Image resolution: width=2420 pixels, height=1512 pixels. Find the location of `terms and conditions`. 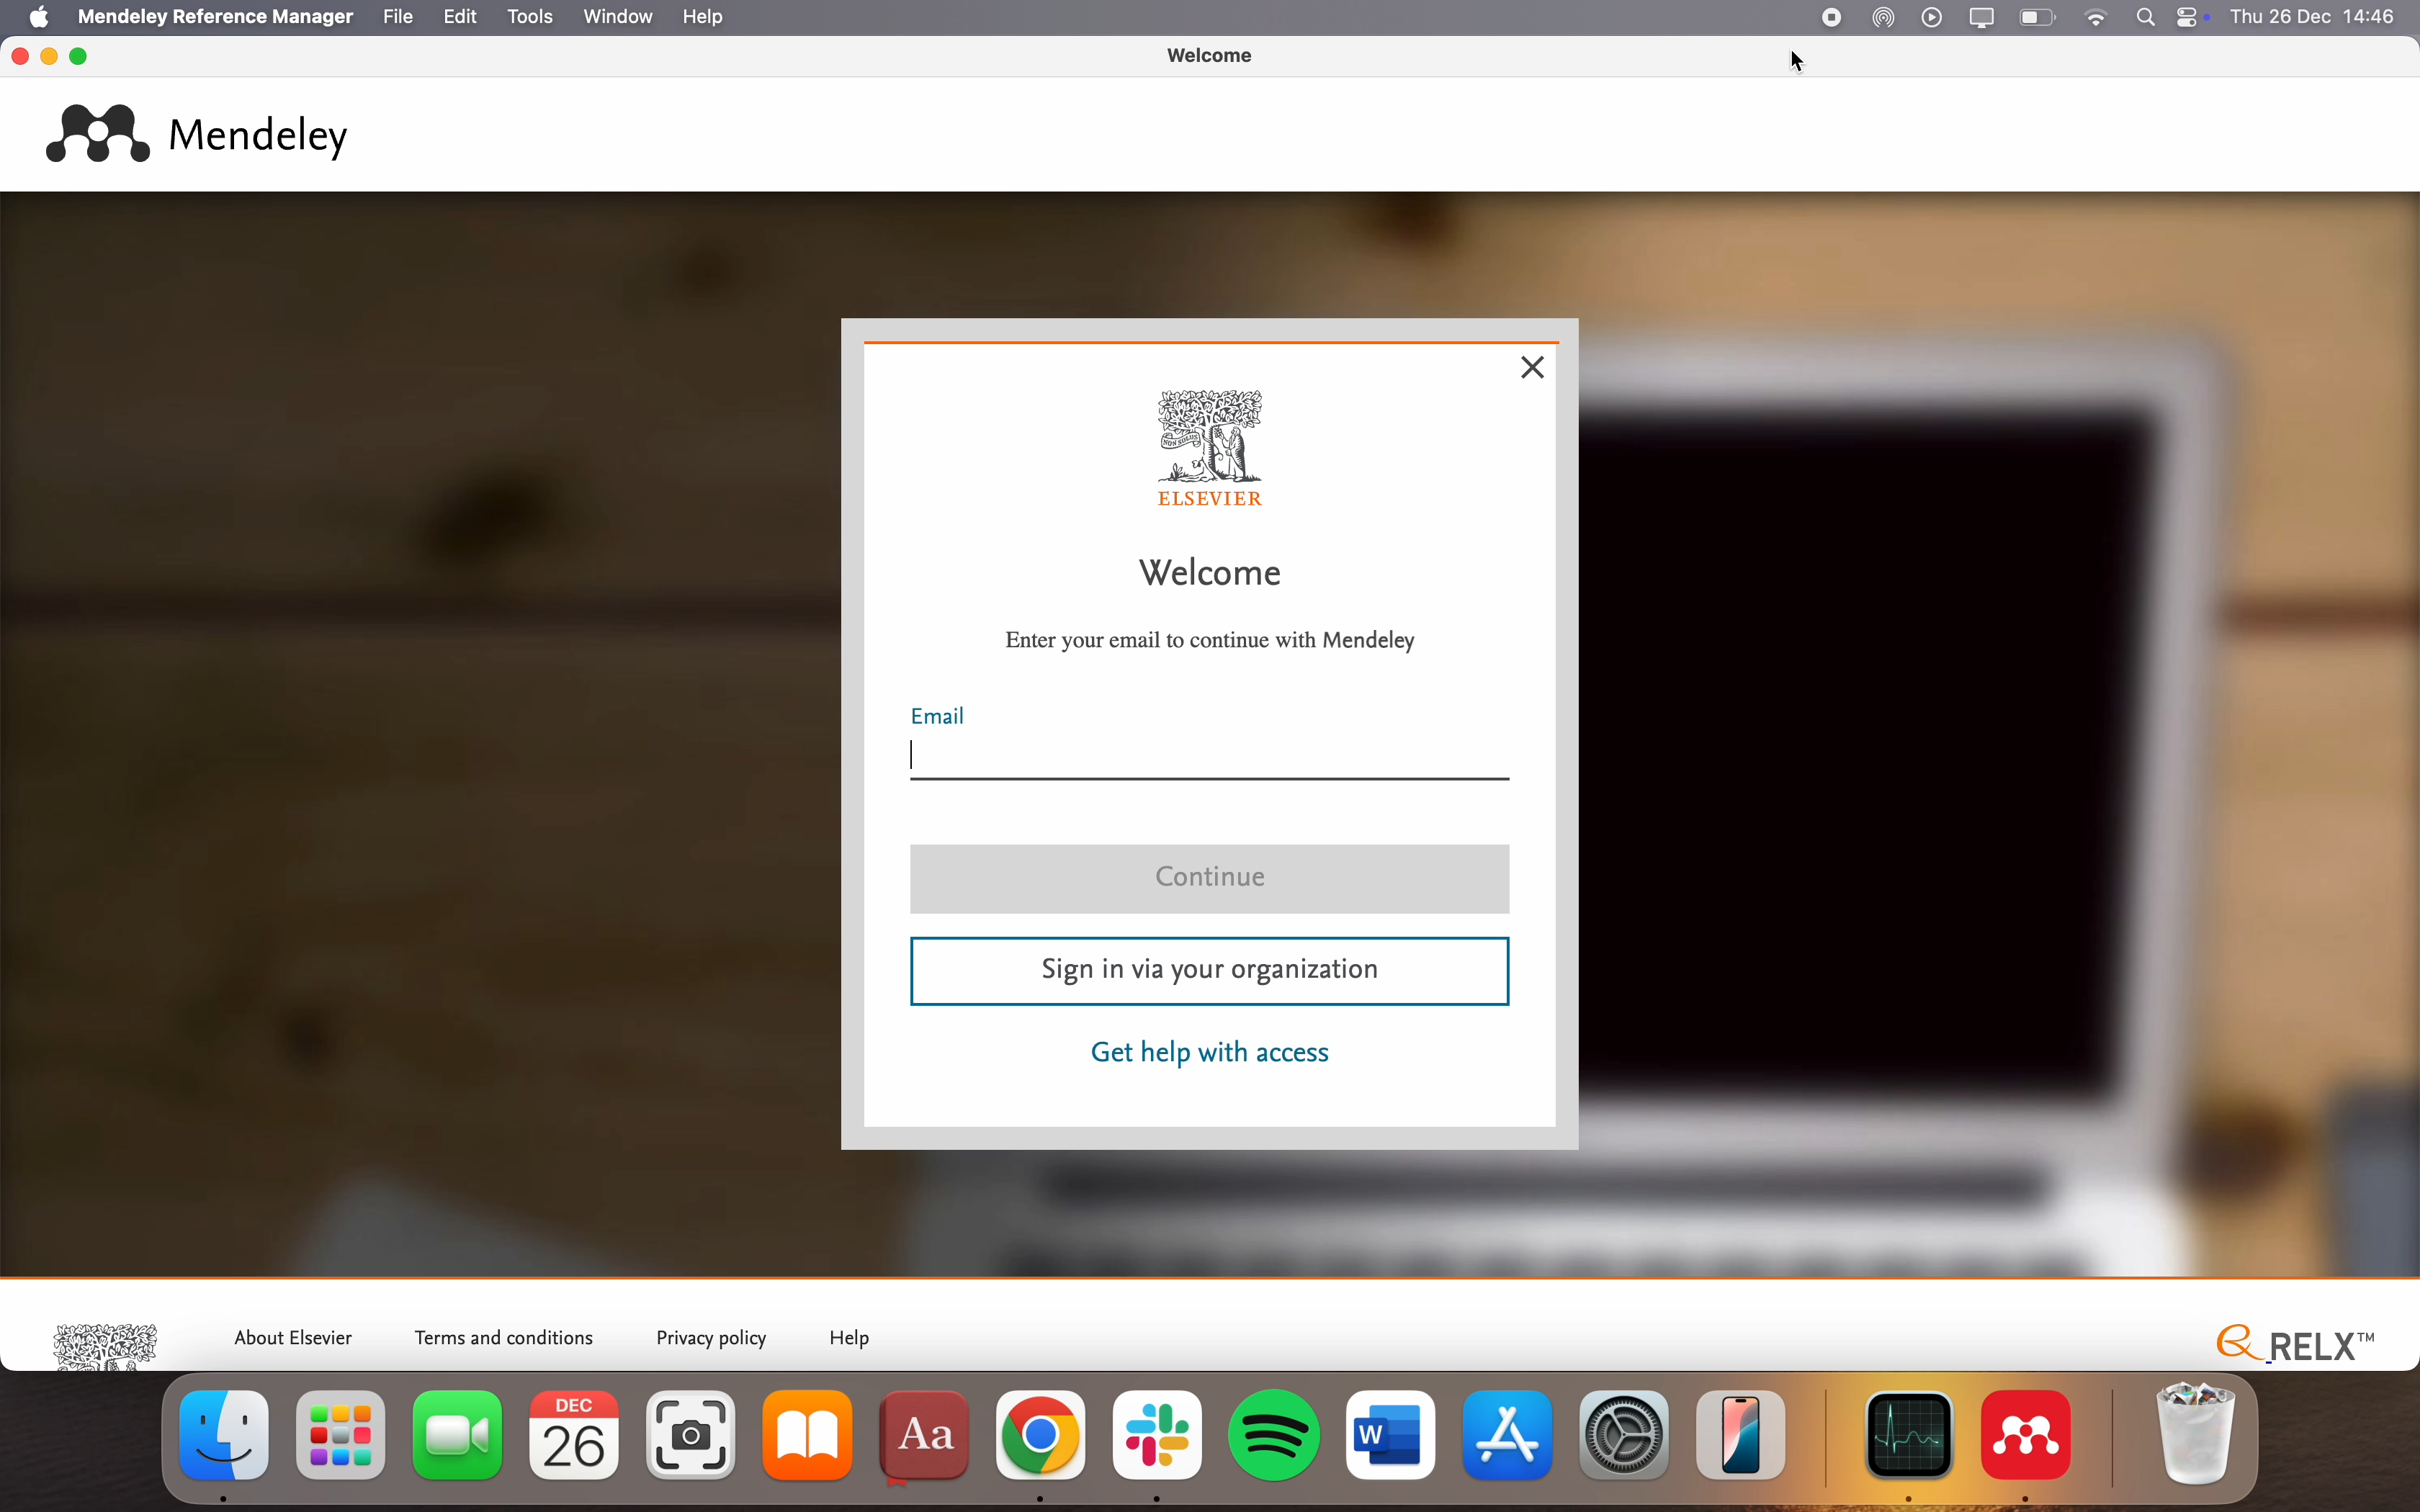

terms and conditions is located at coordinates (508, 1335).